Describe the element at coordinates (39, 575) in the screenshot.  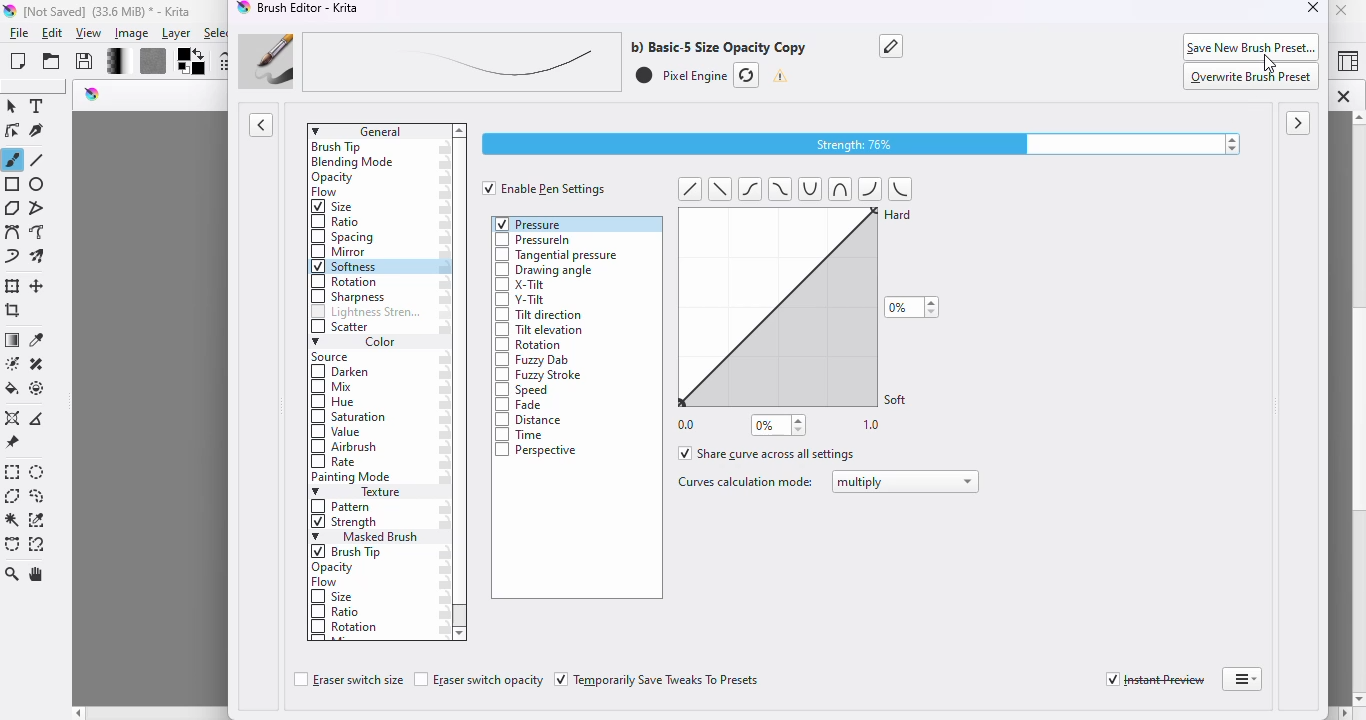
I see `pan tool` at that location.